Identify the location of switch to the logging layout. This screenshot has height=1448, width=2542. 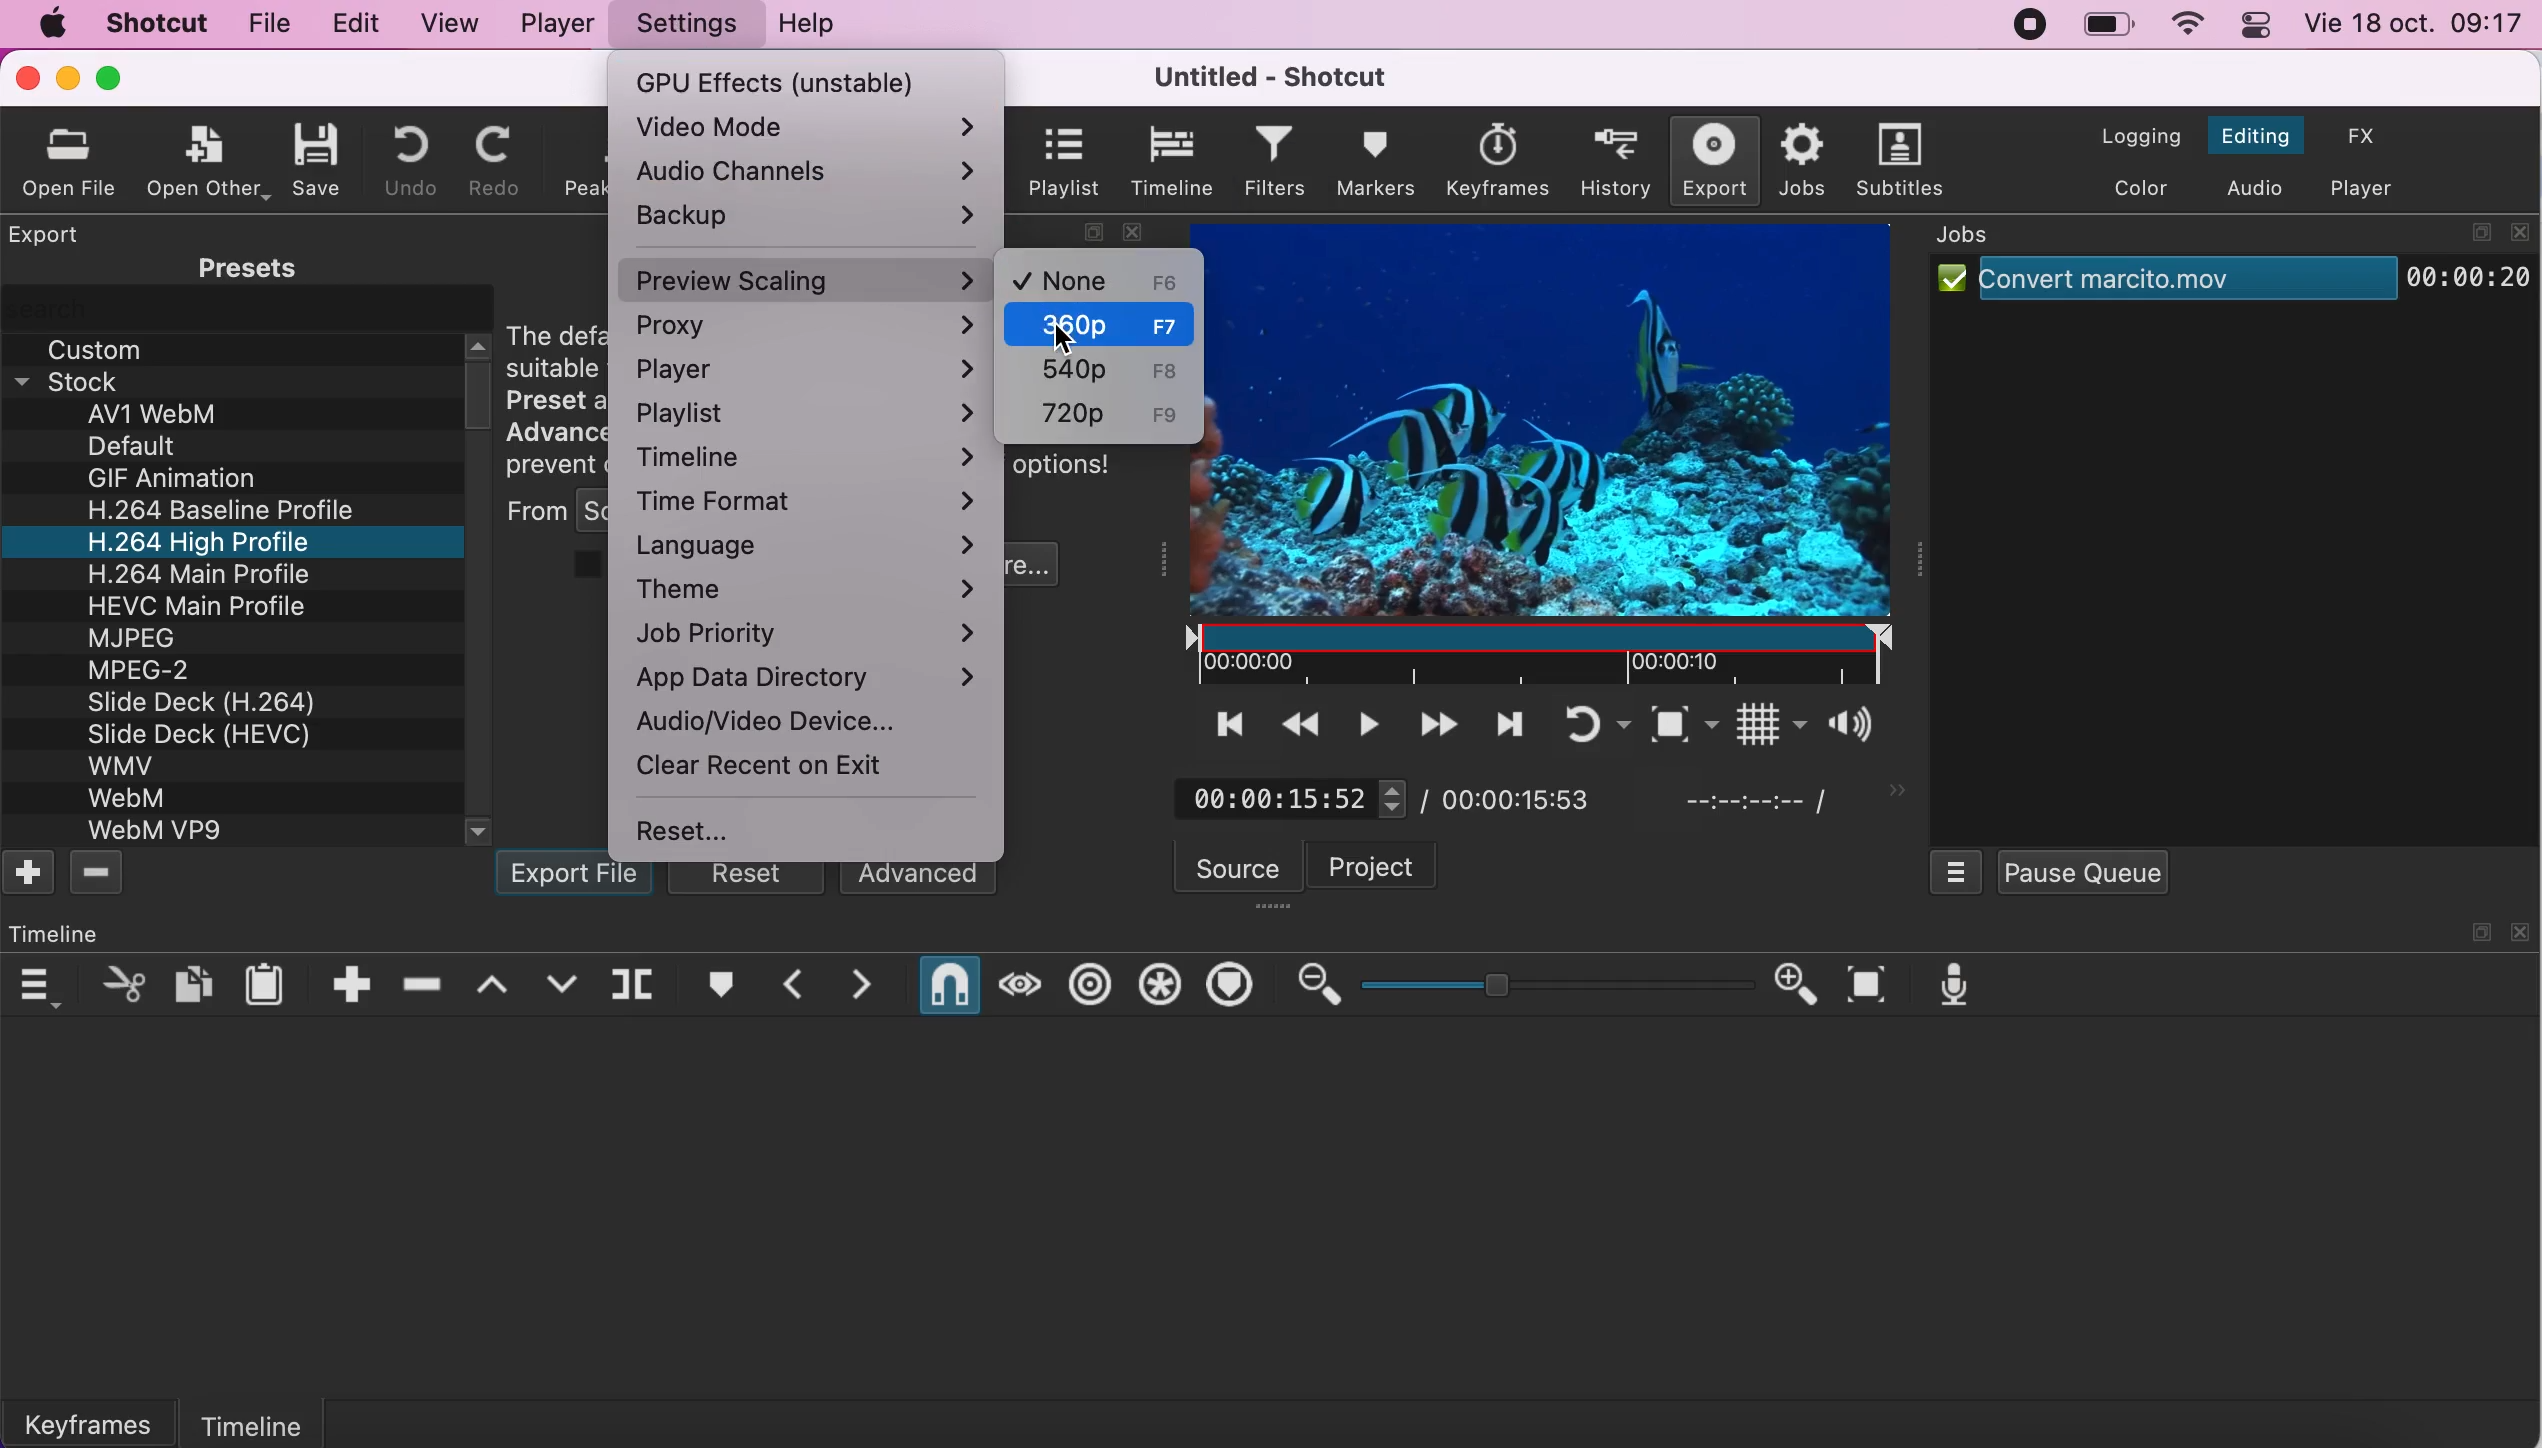
(2129, 137).